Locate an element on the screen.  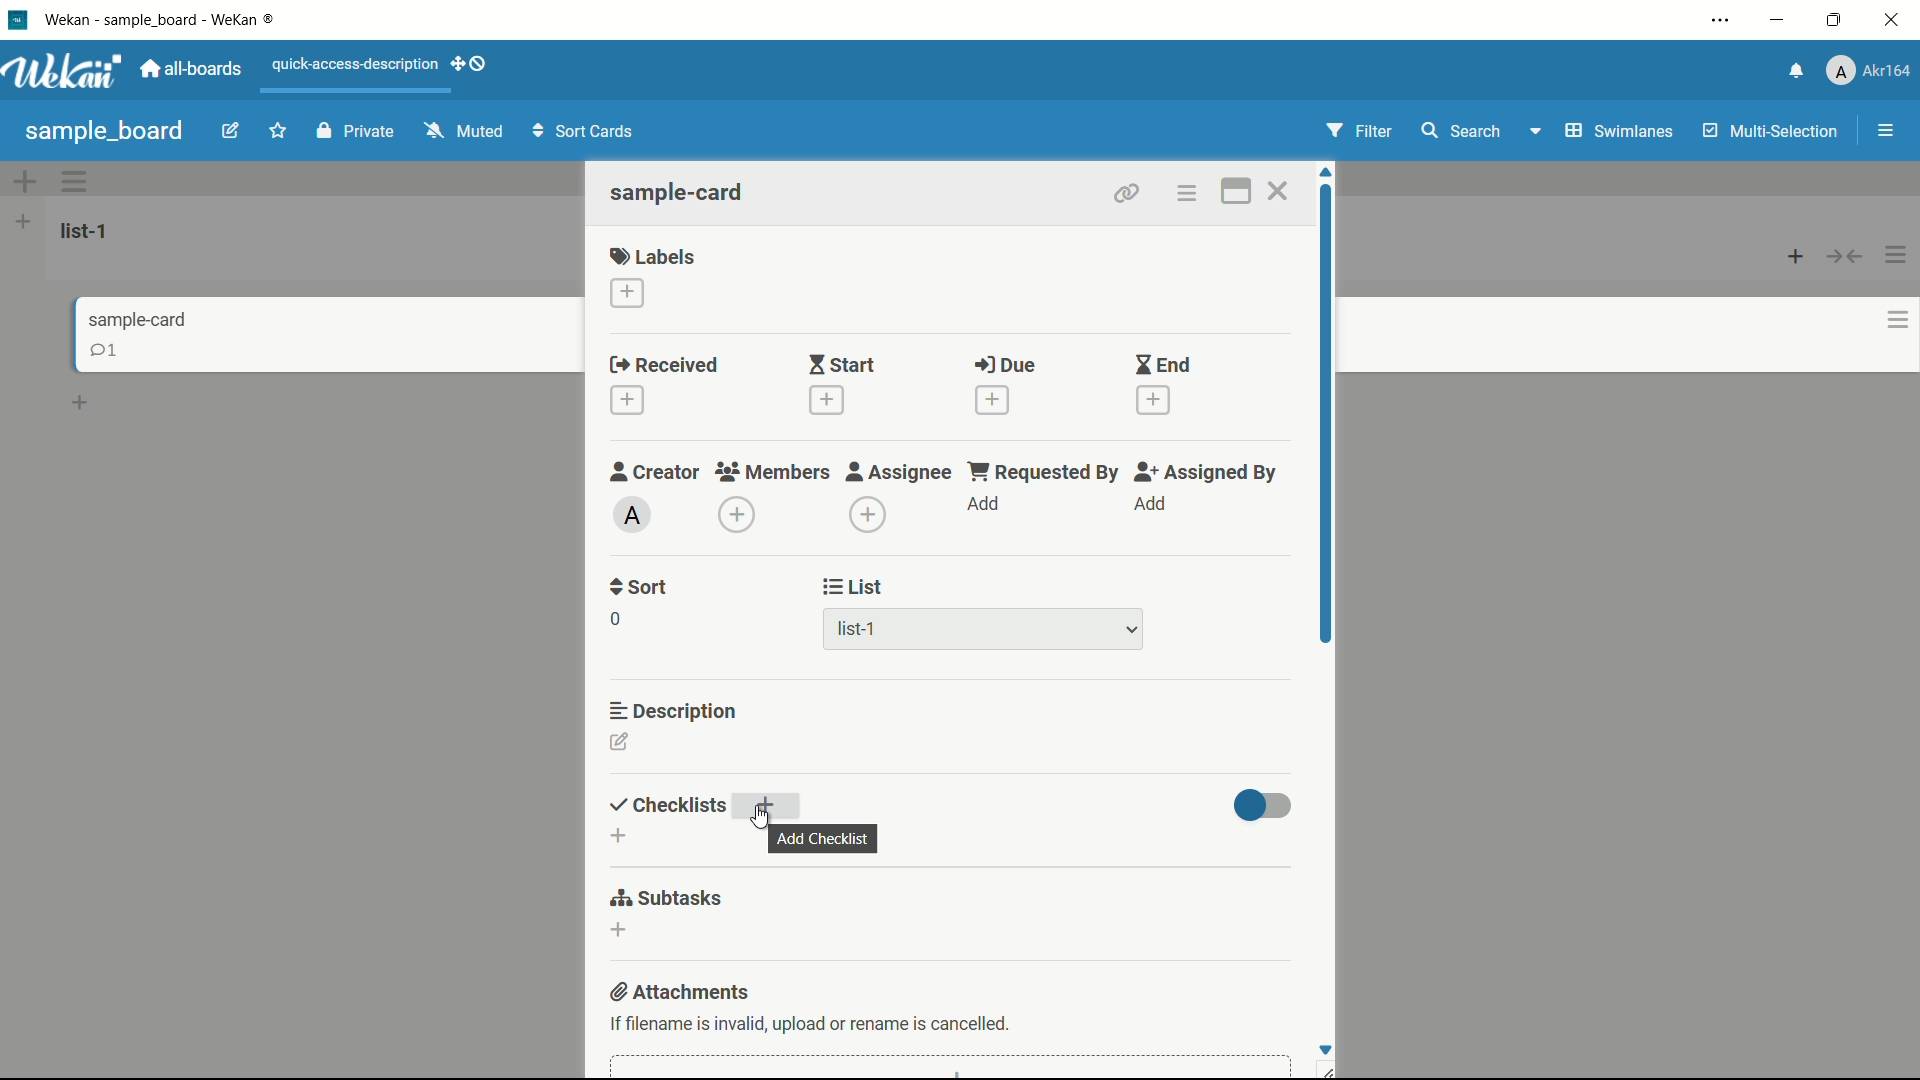
add is located at coordinates (1153, 503).